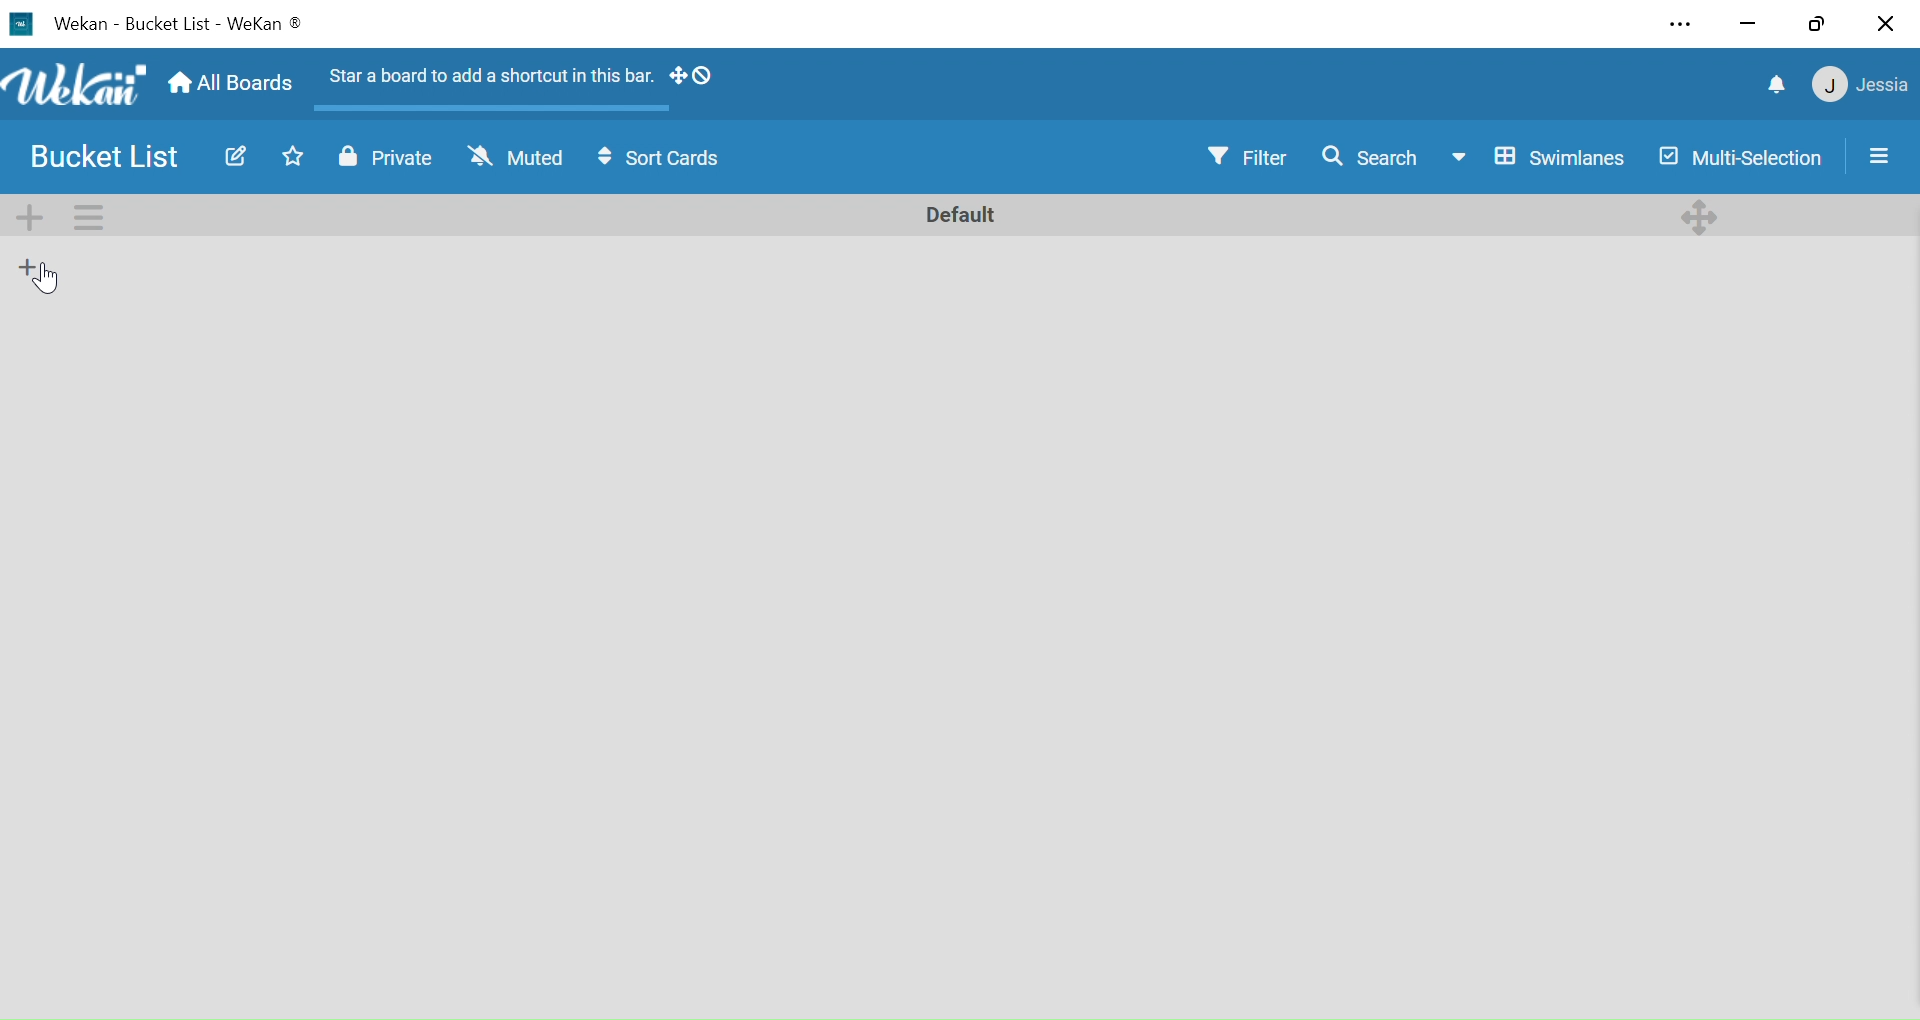 The image size is (1920, 1020). What do you see at coordinates (1828, 87) in the screenshot?
I see `Avatar` at bounding box center [1828, 87].